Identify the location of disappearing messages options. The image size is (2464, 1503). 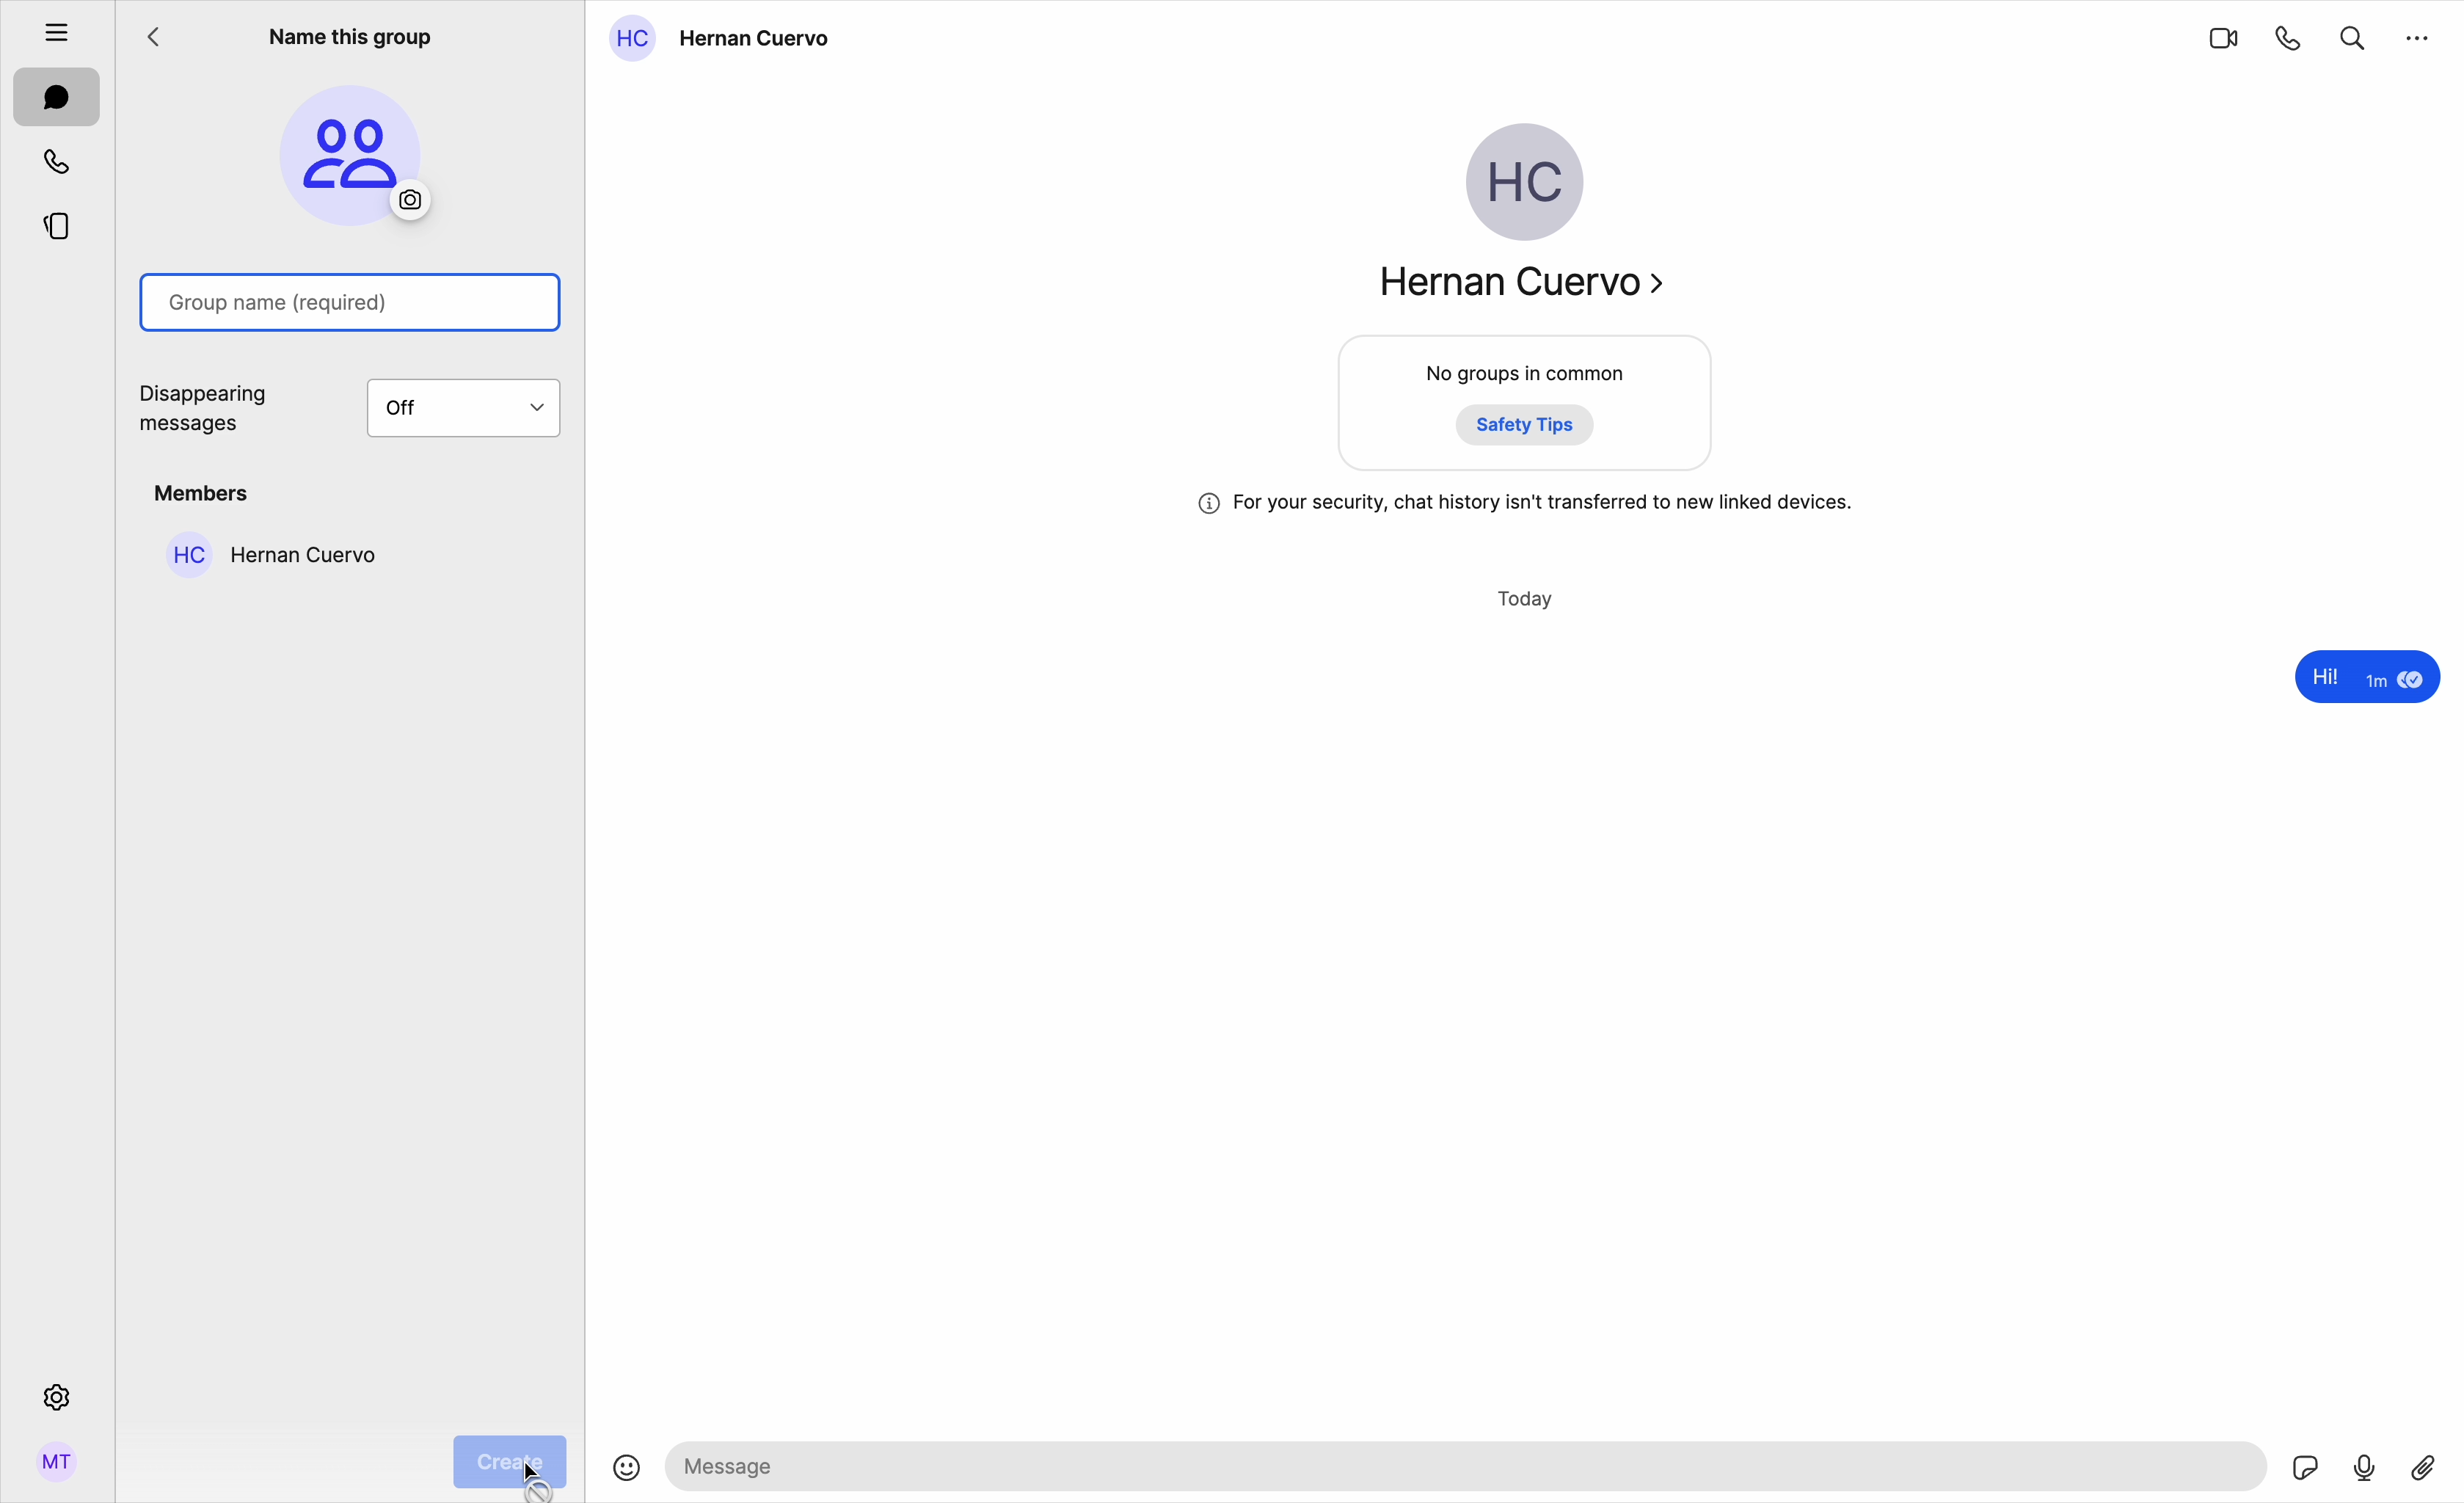
(357, 410).